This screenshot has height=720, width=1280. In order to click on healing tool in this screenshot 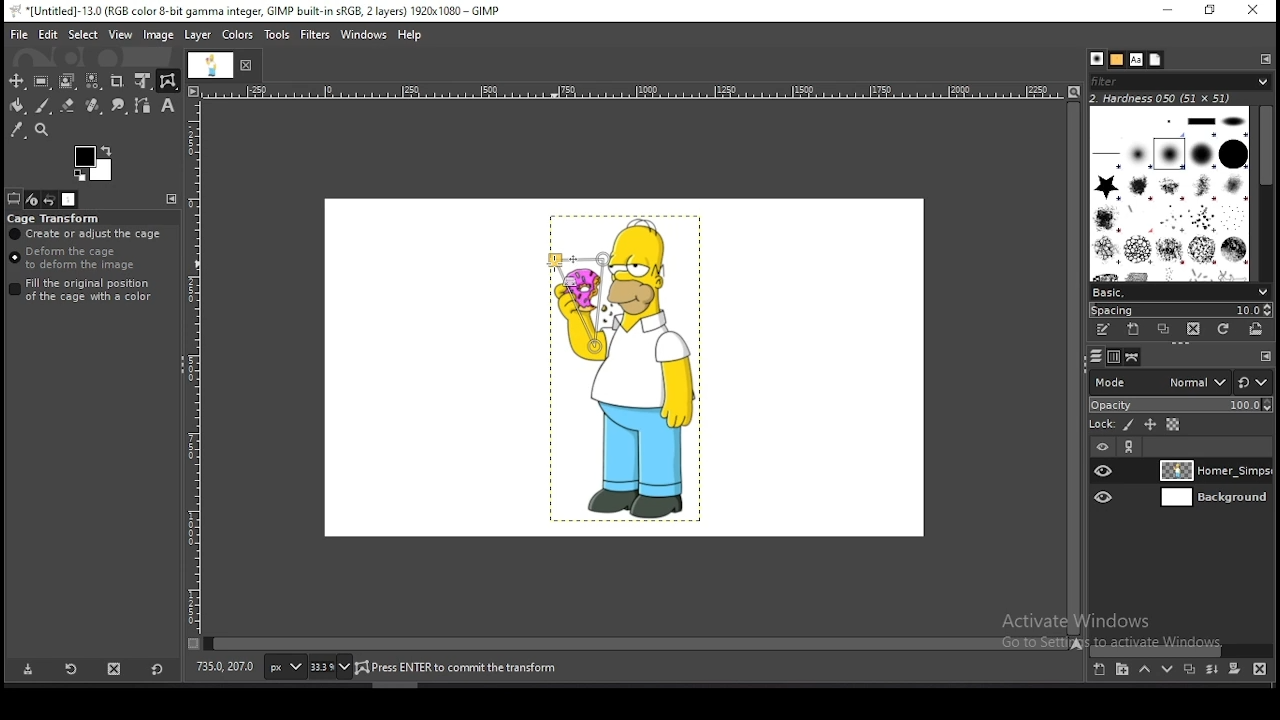, I will do `click(93, 105)`.